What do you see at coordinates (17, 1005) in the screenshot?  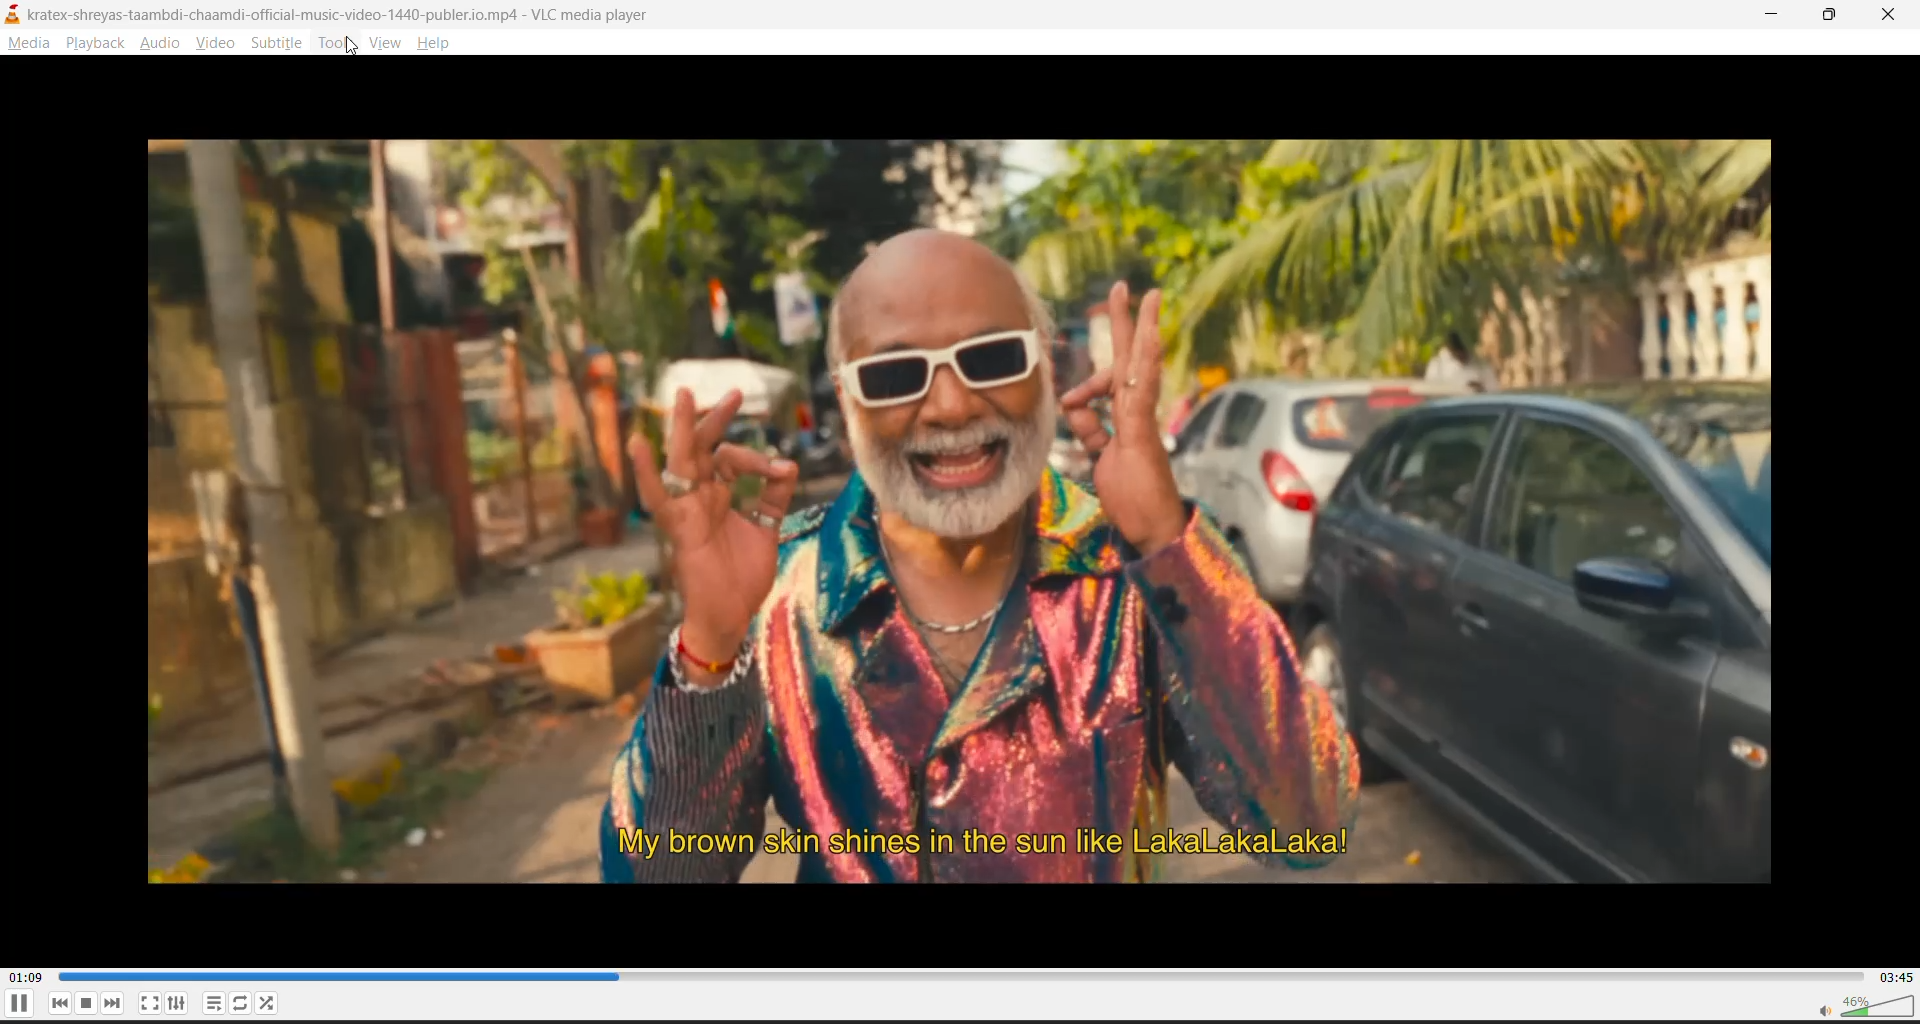 I see `pause` at bounding box center [17, 1005].